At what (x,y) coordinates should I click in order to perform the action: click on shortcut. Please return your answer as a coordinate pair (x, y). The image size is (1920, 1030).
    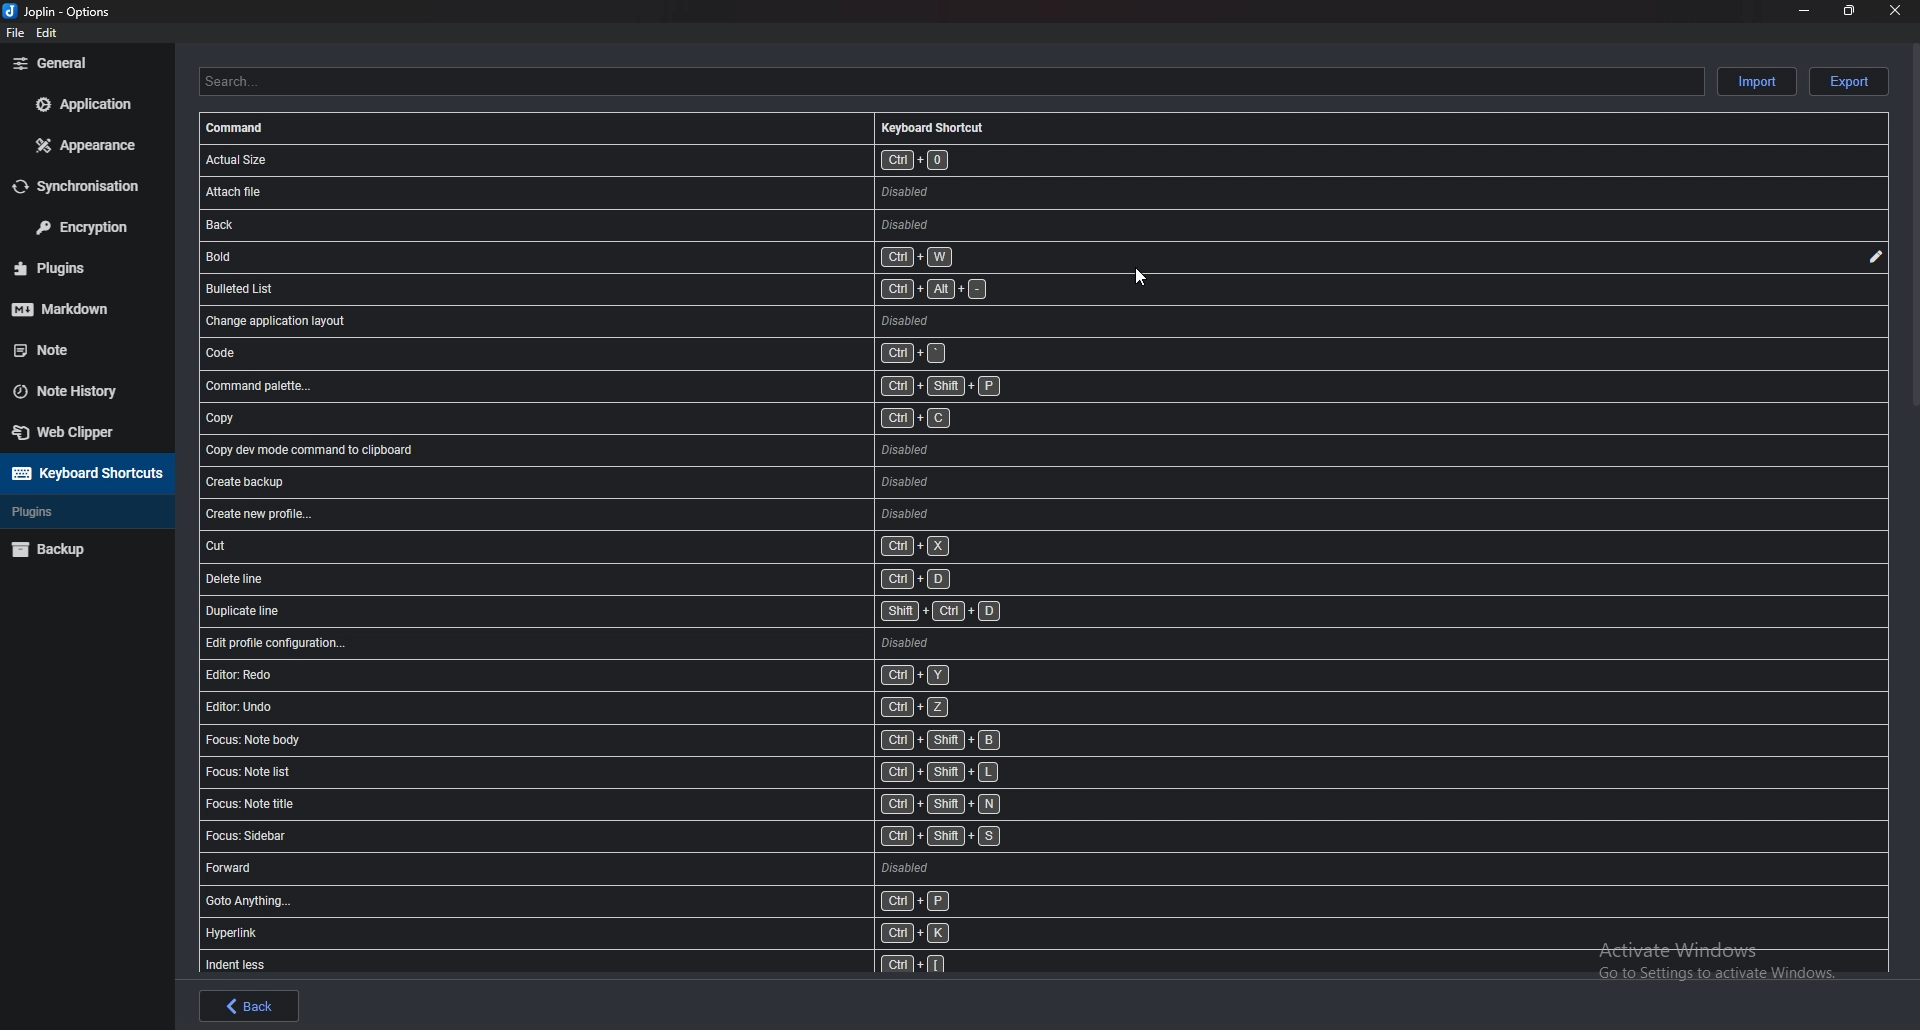
    Looking at the image, I should click on (650, 773).